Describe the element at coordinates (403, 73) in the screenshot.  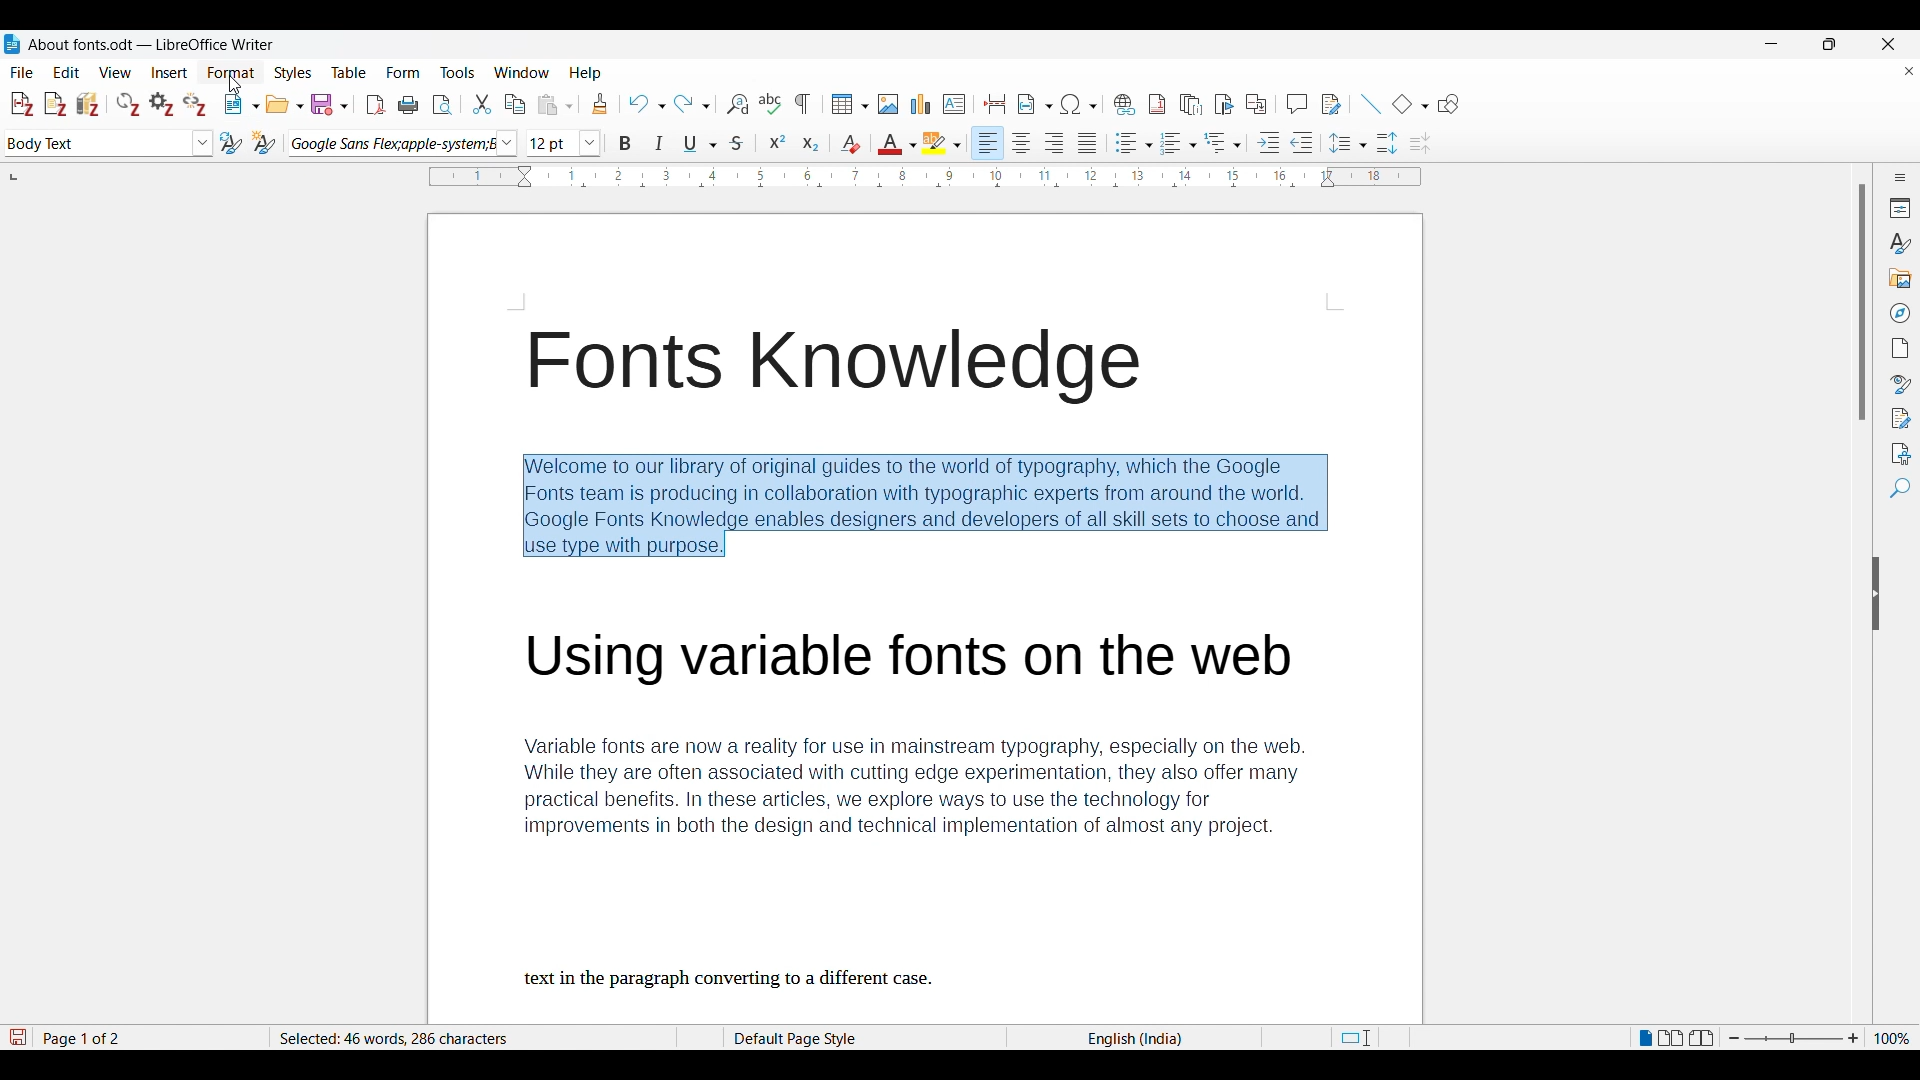
I see `Form menu` at that location.